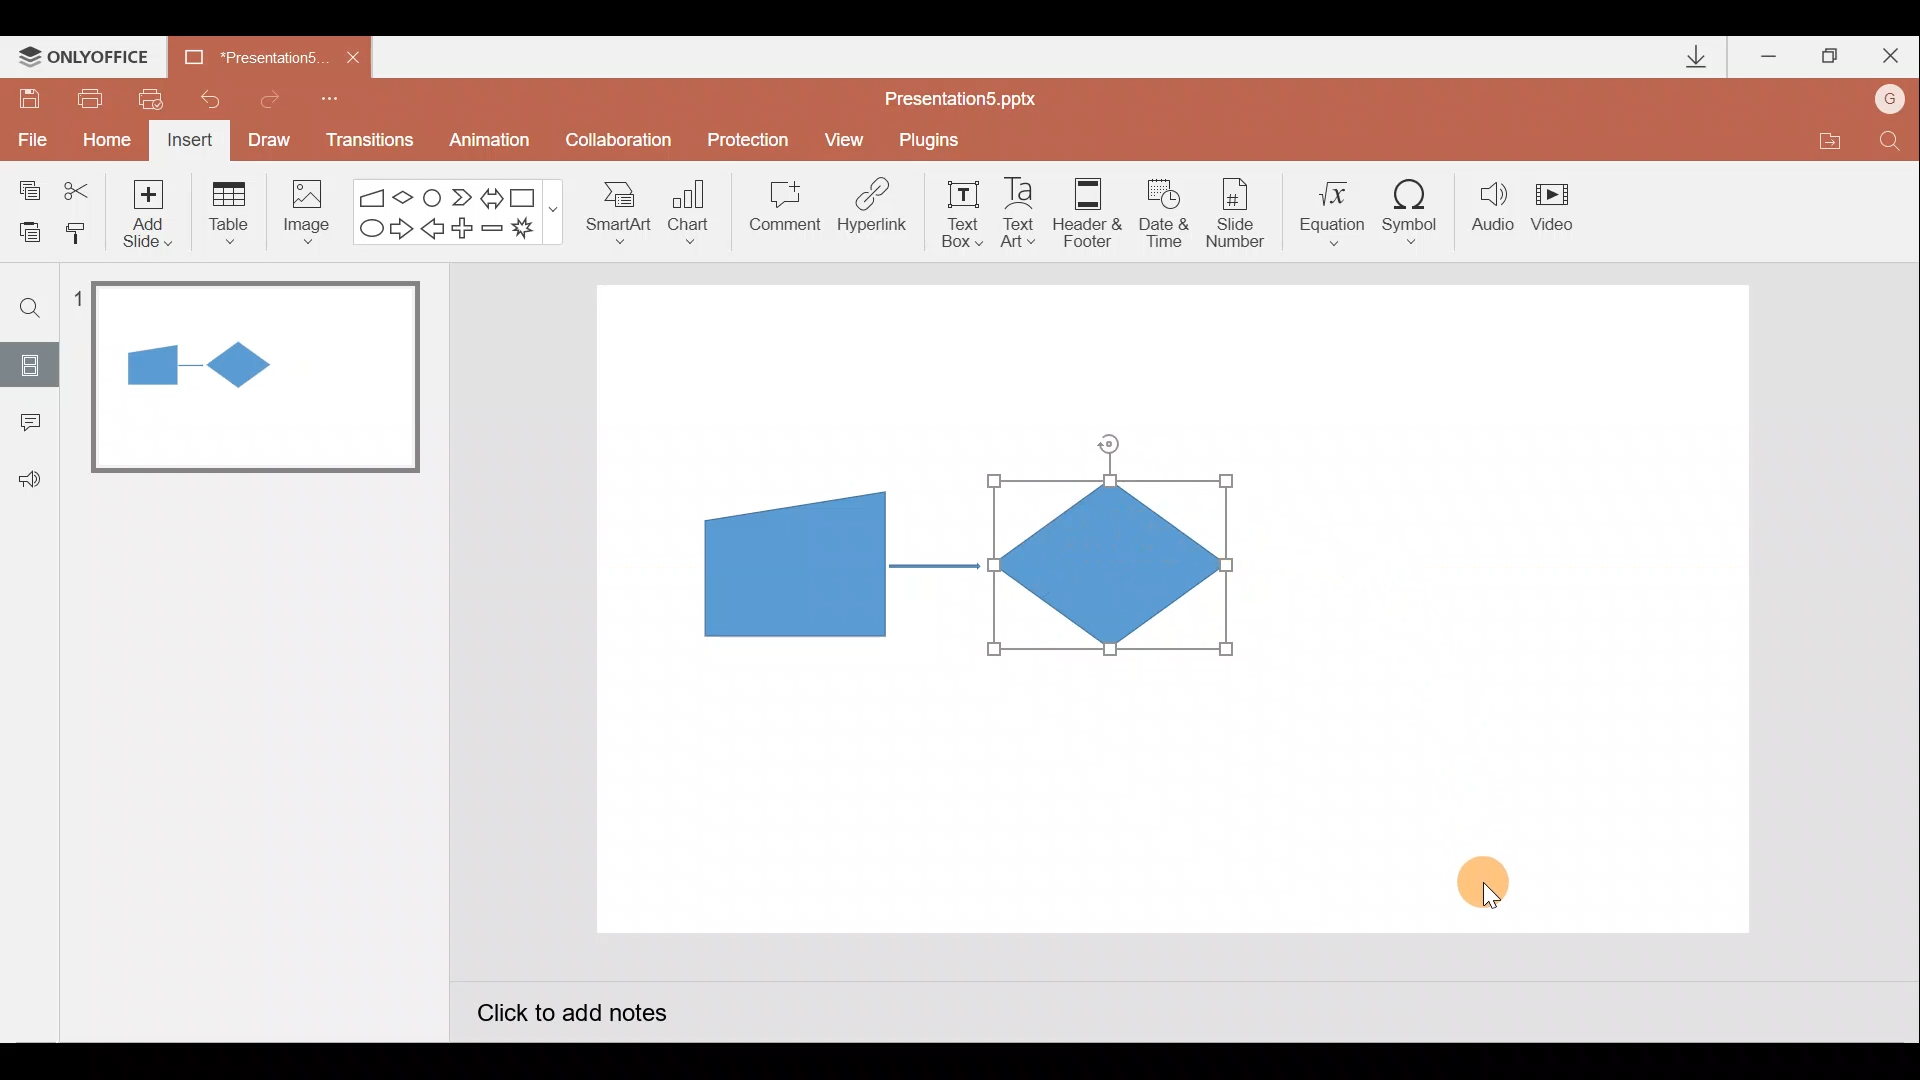 This screenshot has width=1920, height=1080. I want to click on Transitions, so click(366, 142).